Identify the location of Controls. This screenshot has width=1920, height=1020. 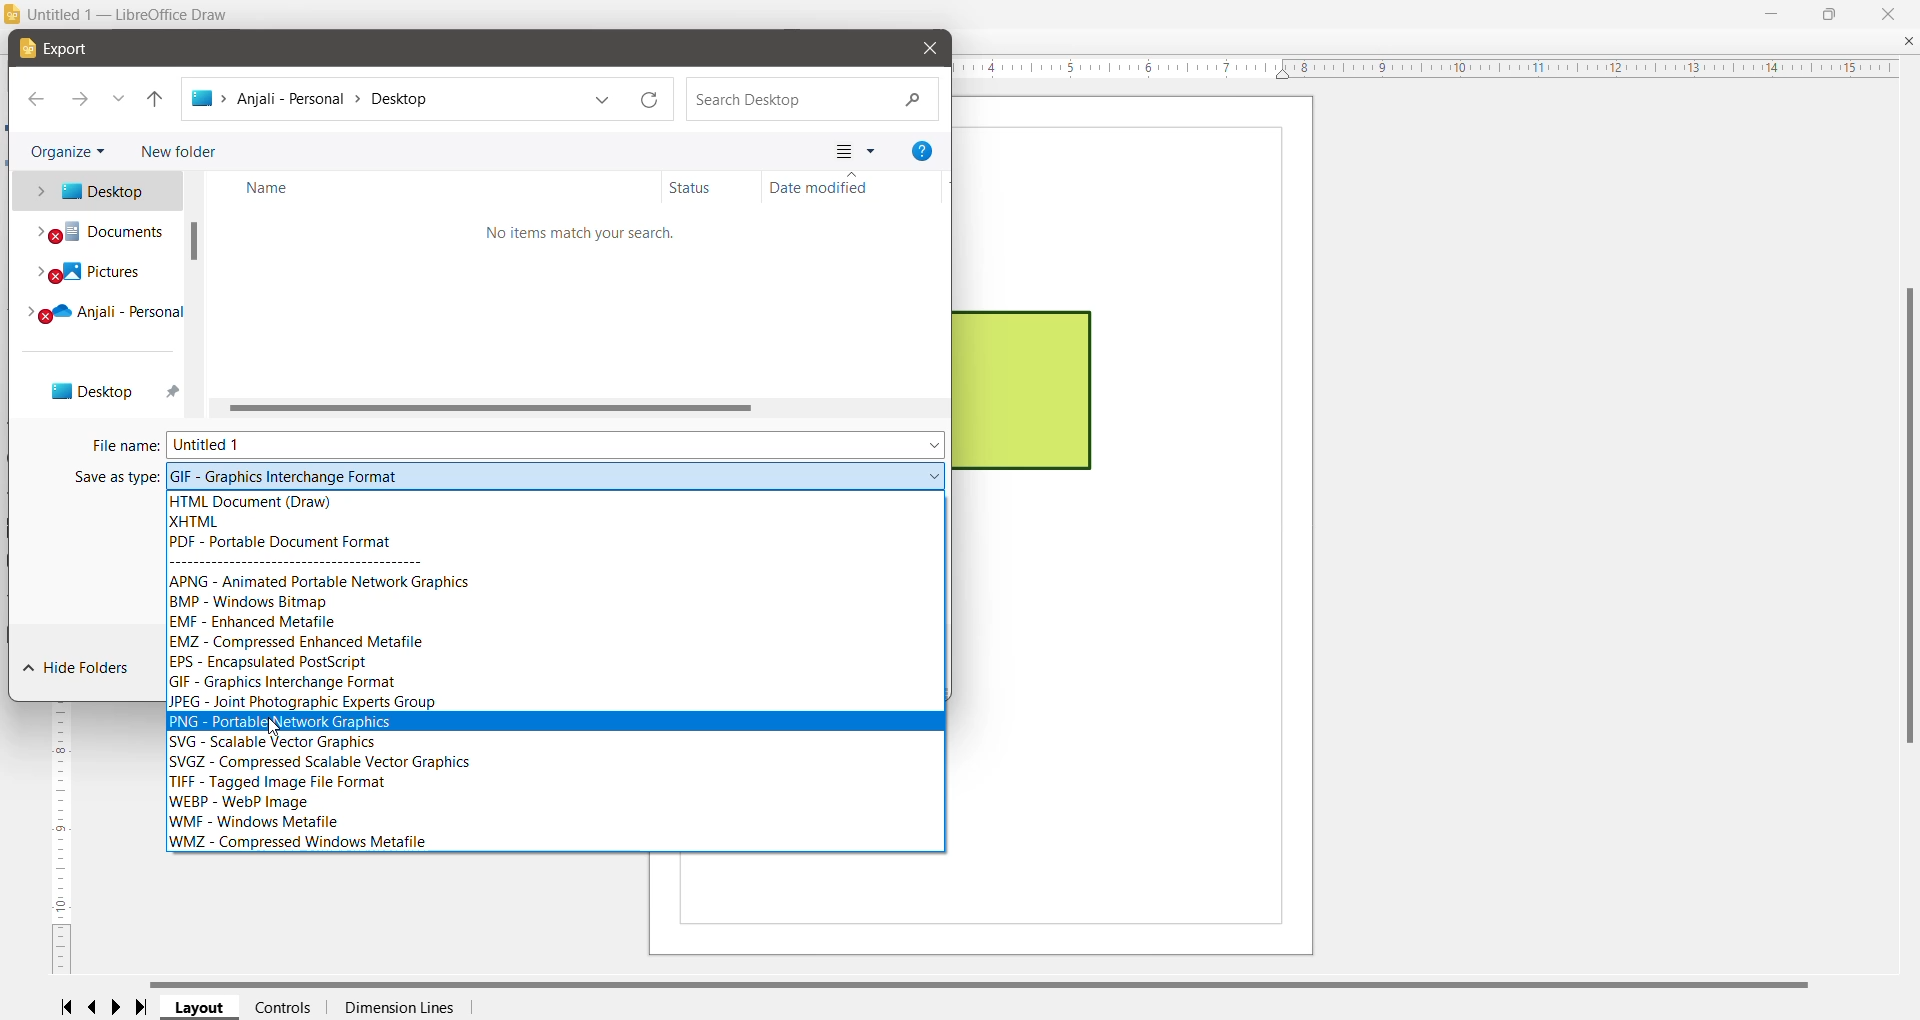
(283, 1007).